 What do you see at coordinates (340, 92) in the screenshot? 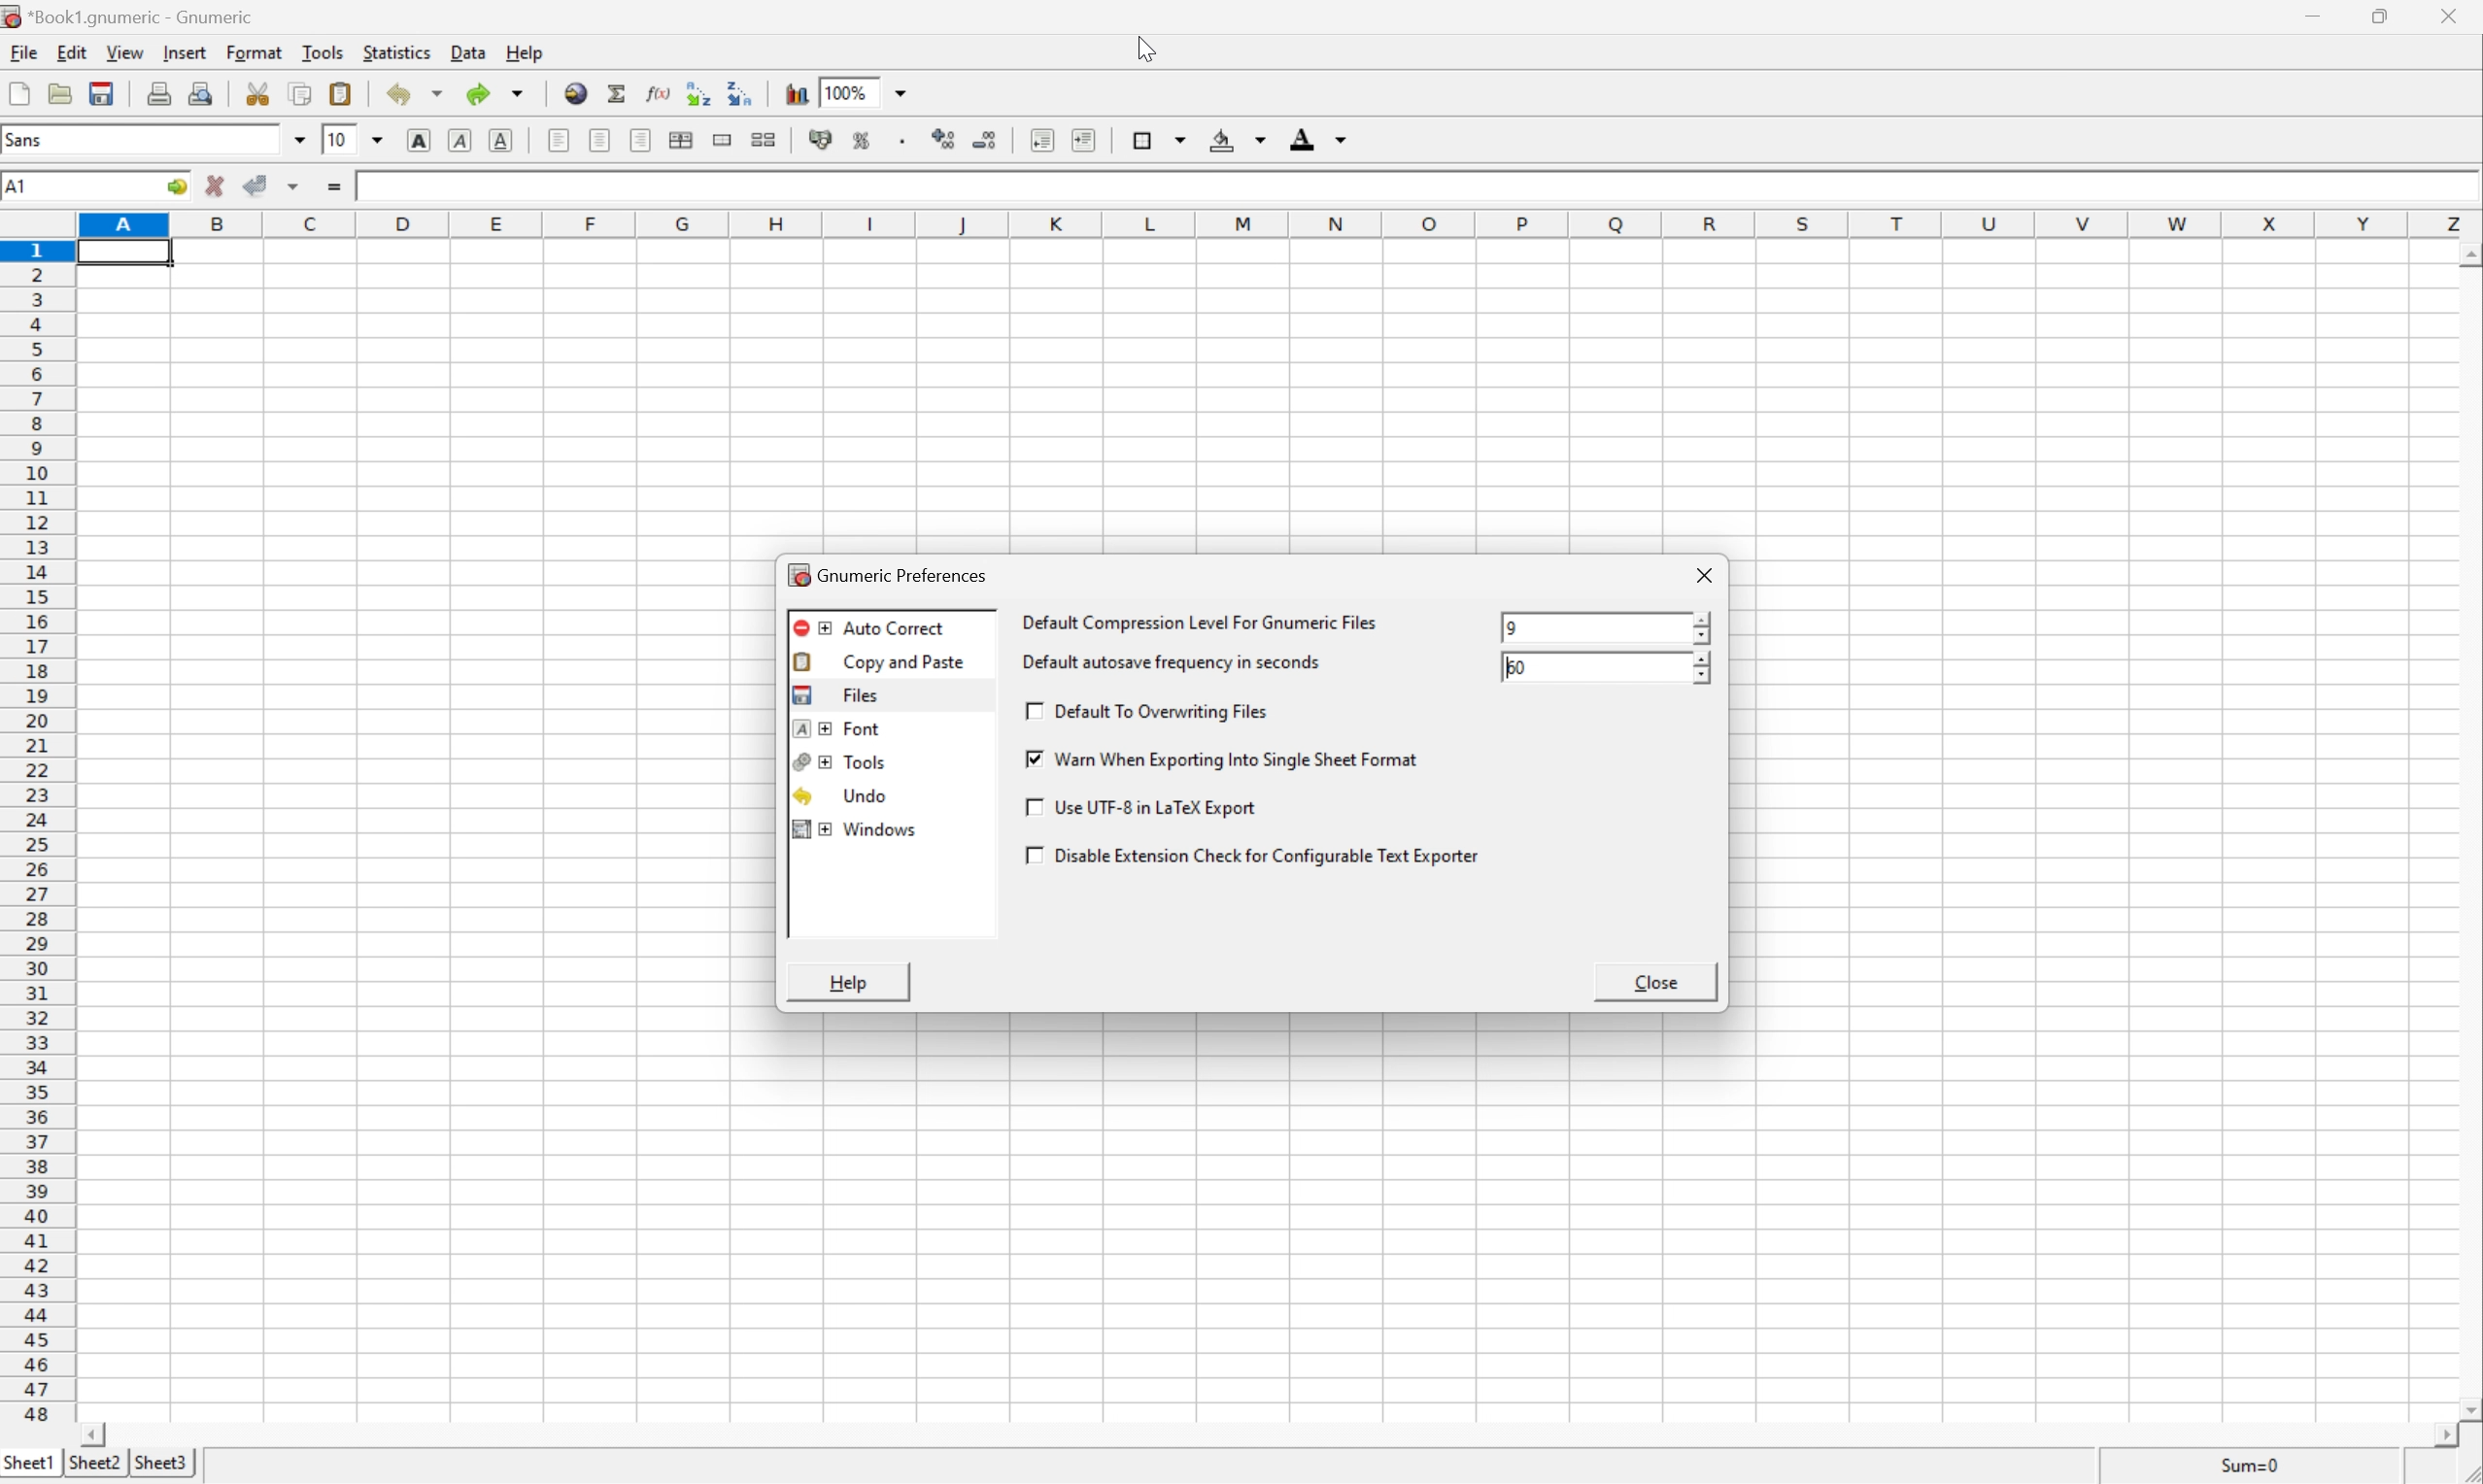
I see `paste` at bounding box center [340, 92].